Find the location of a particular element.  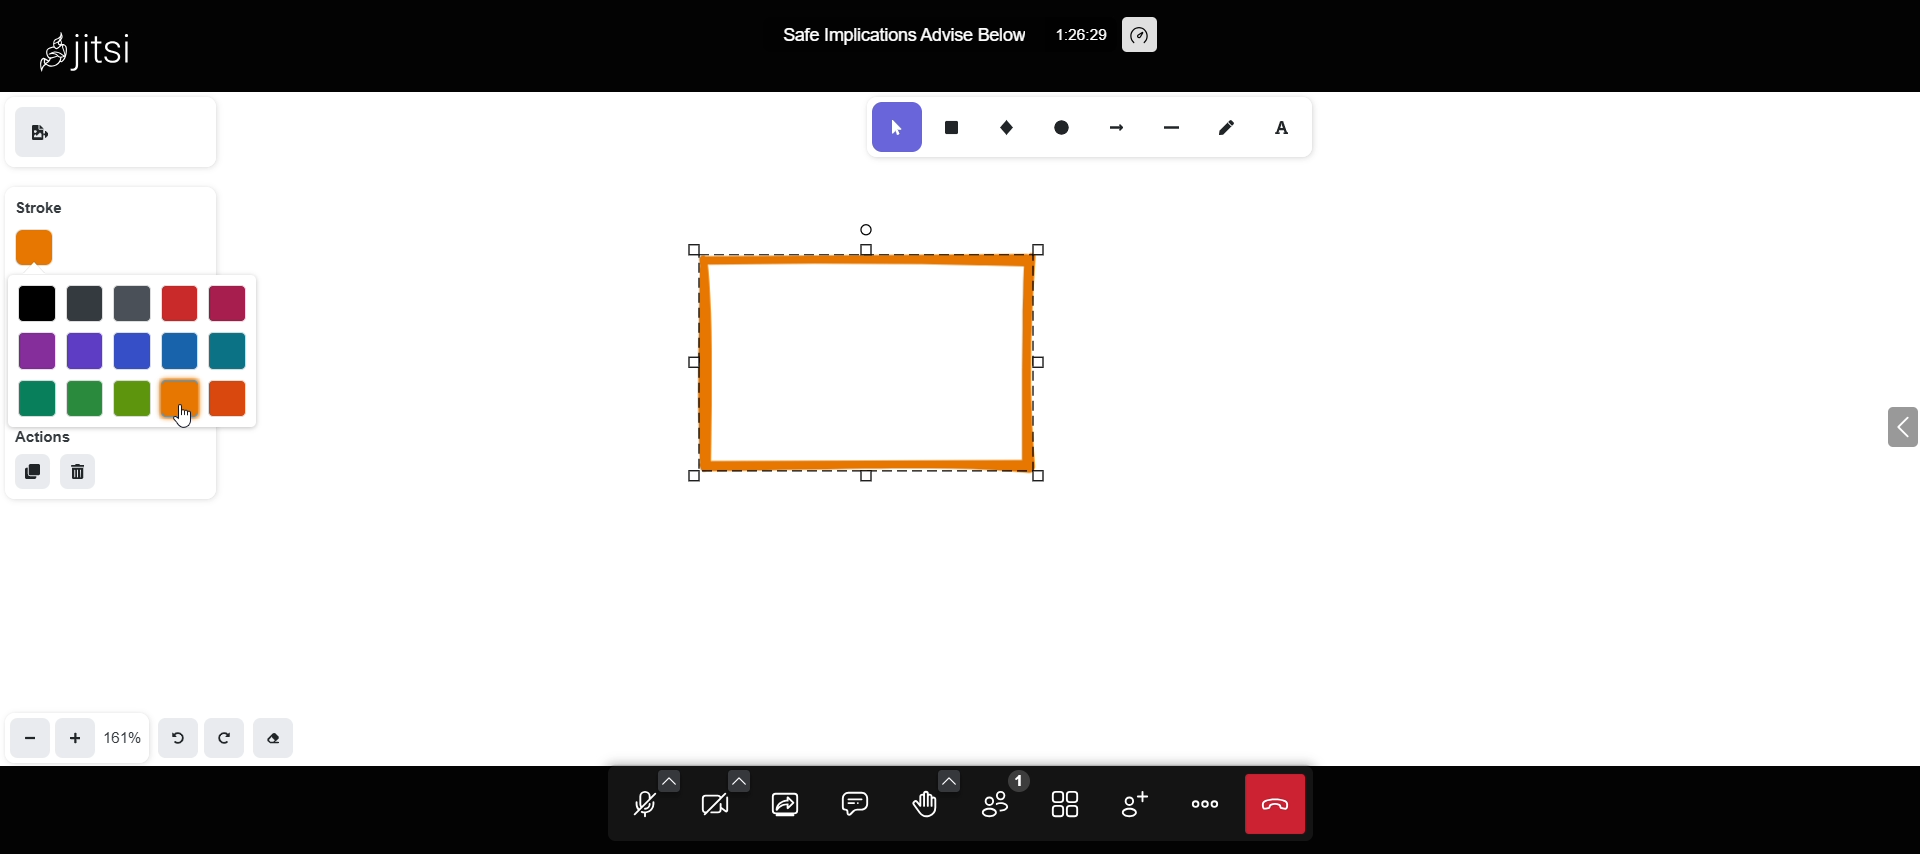

end call is located at coordinates (1278, 802).